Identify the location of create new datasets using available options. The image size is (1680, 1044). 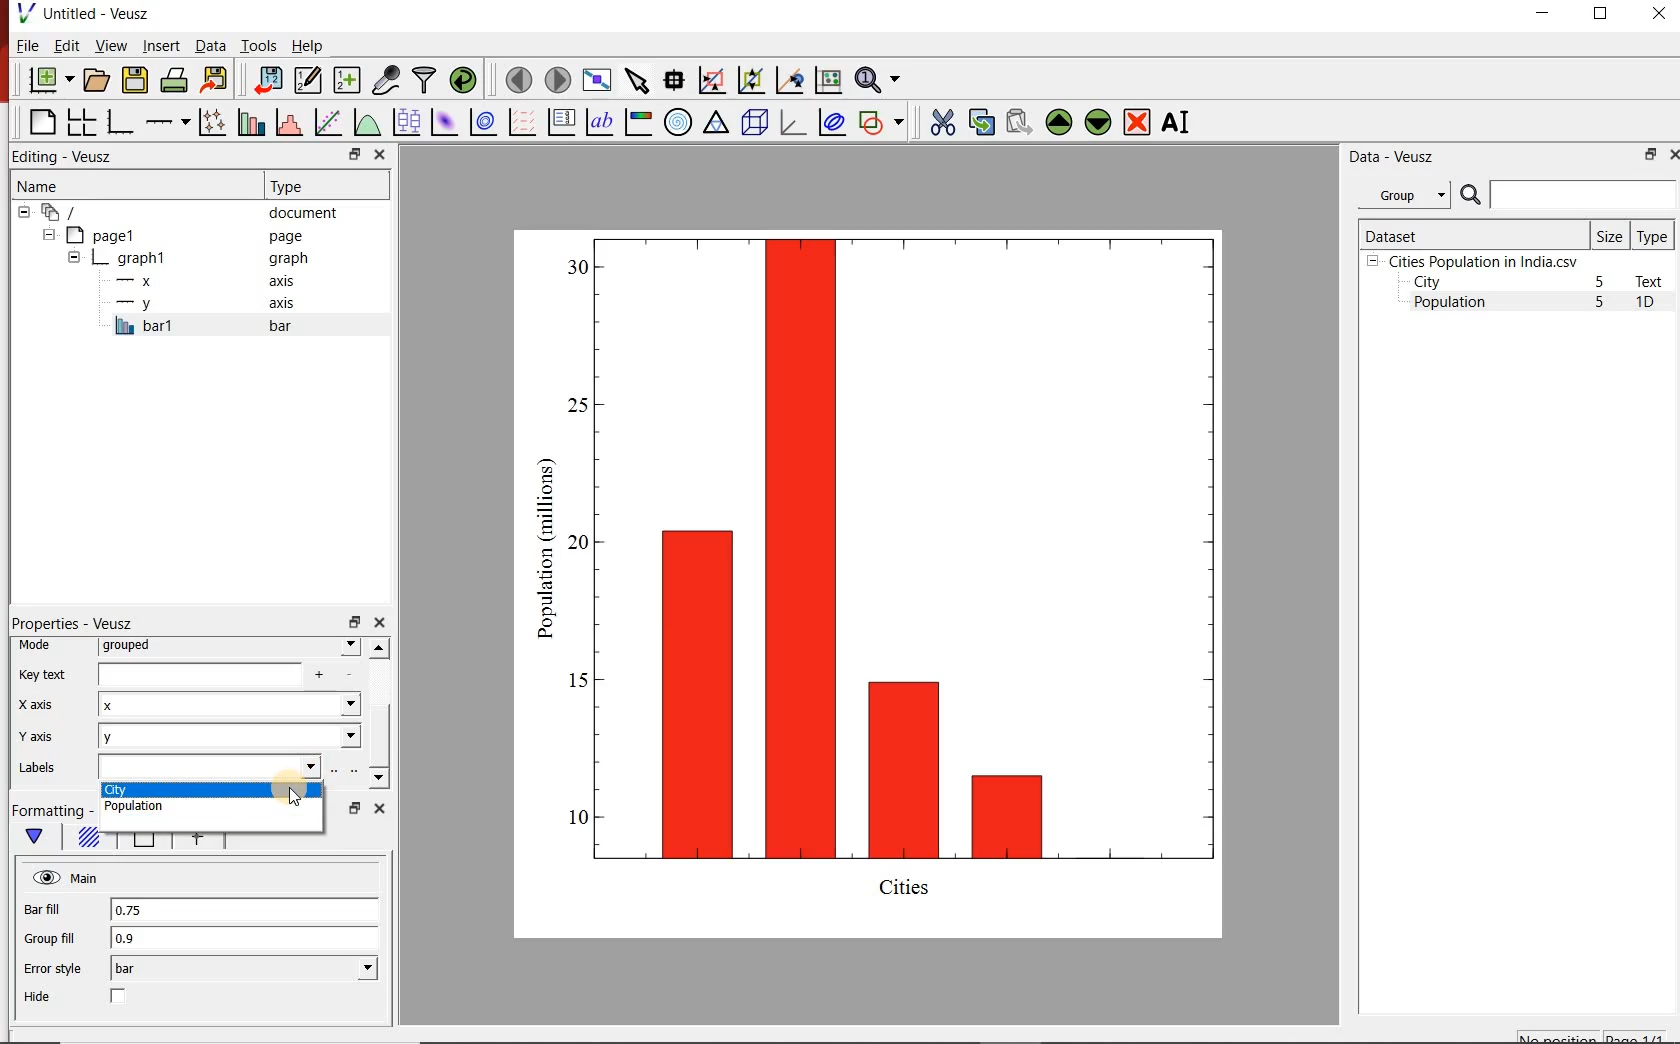
(344, 80).